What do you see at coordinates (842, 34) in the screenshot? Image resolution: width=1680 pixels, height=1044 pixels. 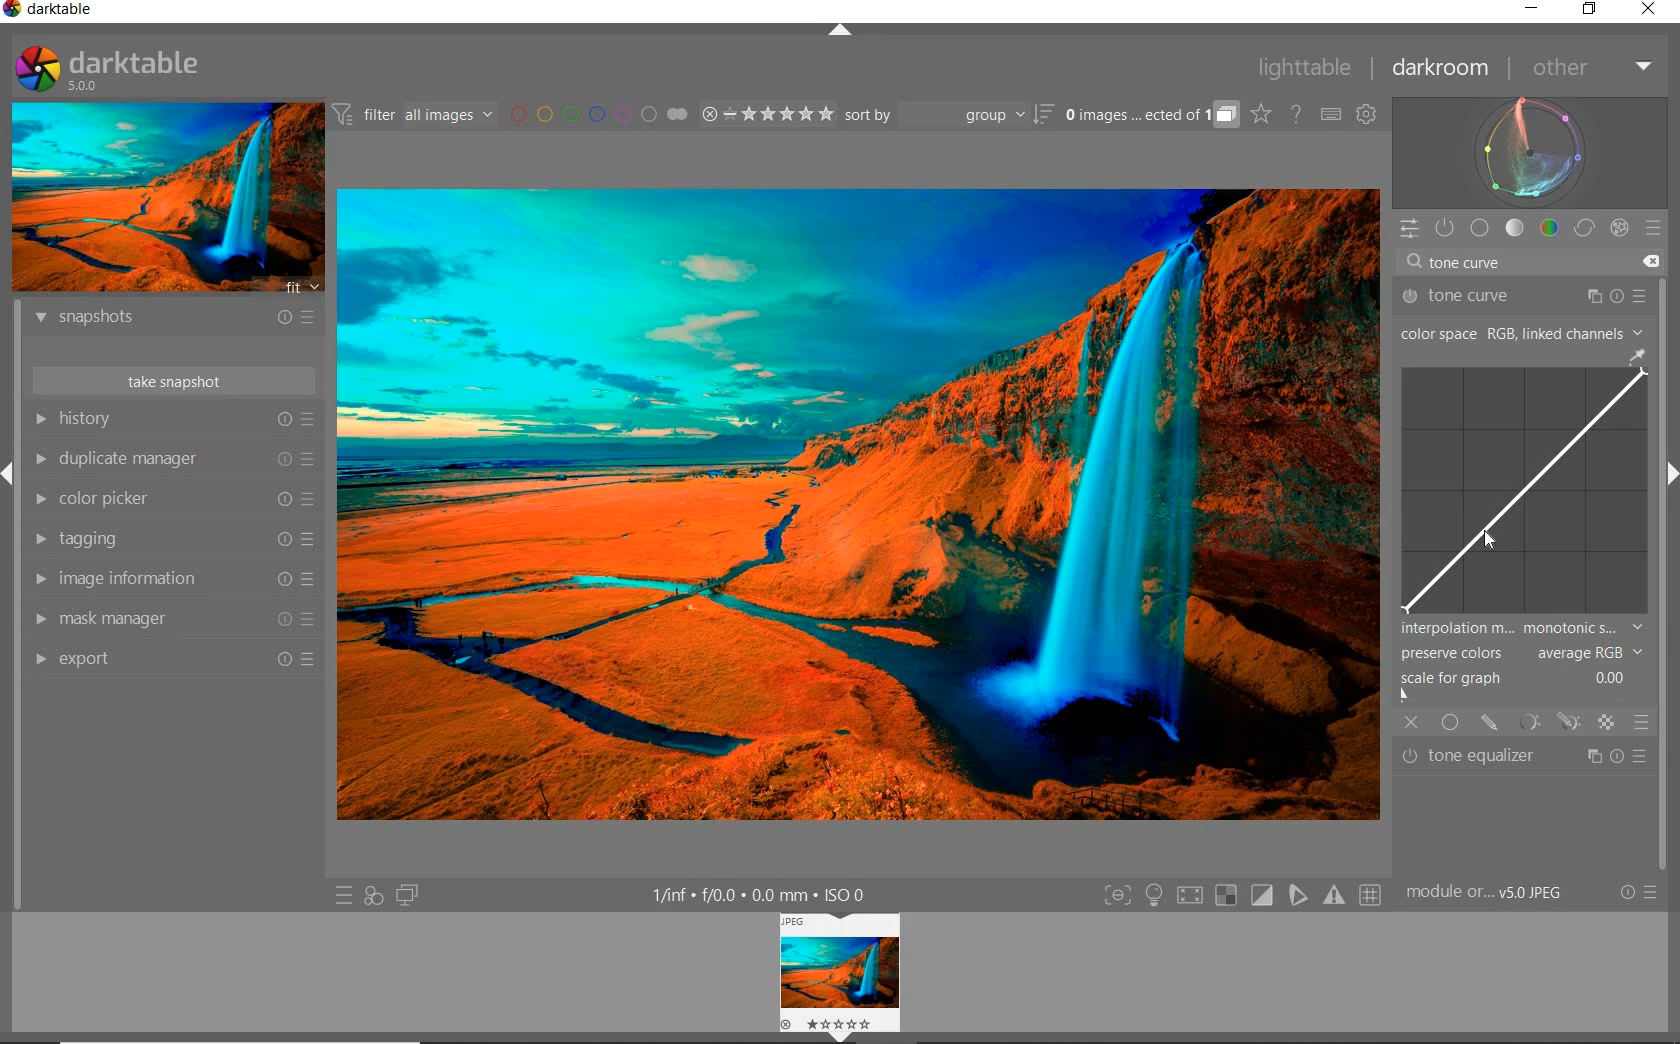 I see `EXPAND/COLLAPSE` at bounding box center [842, 34].